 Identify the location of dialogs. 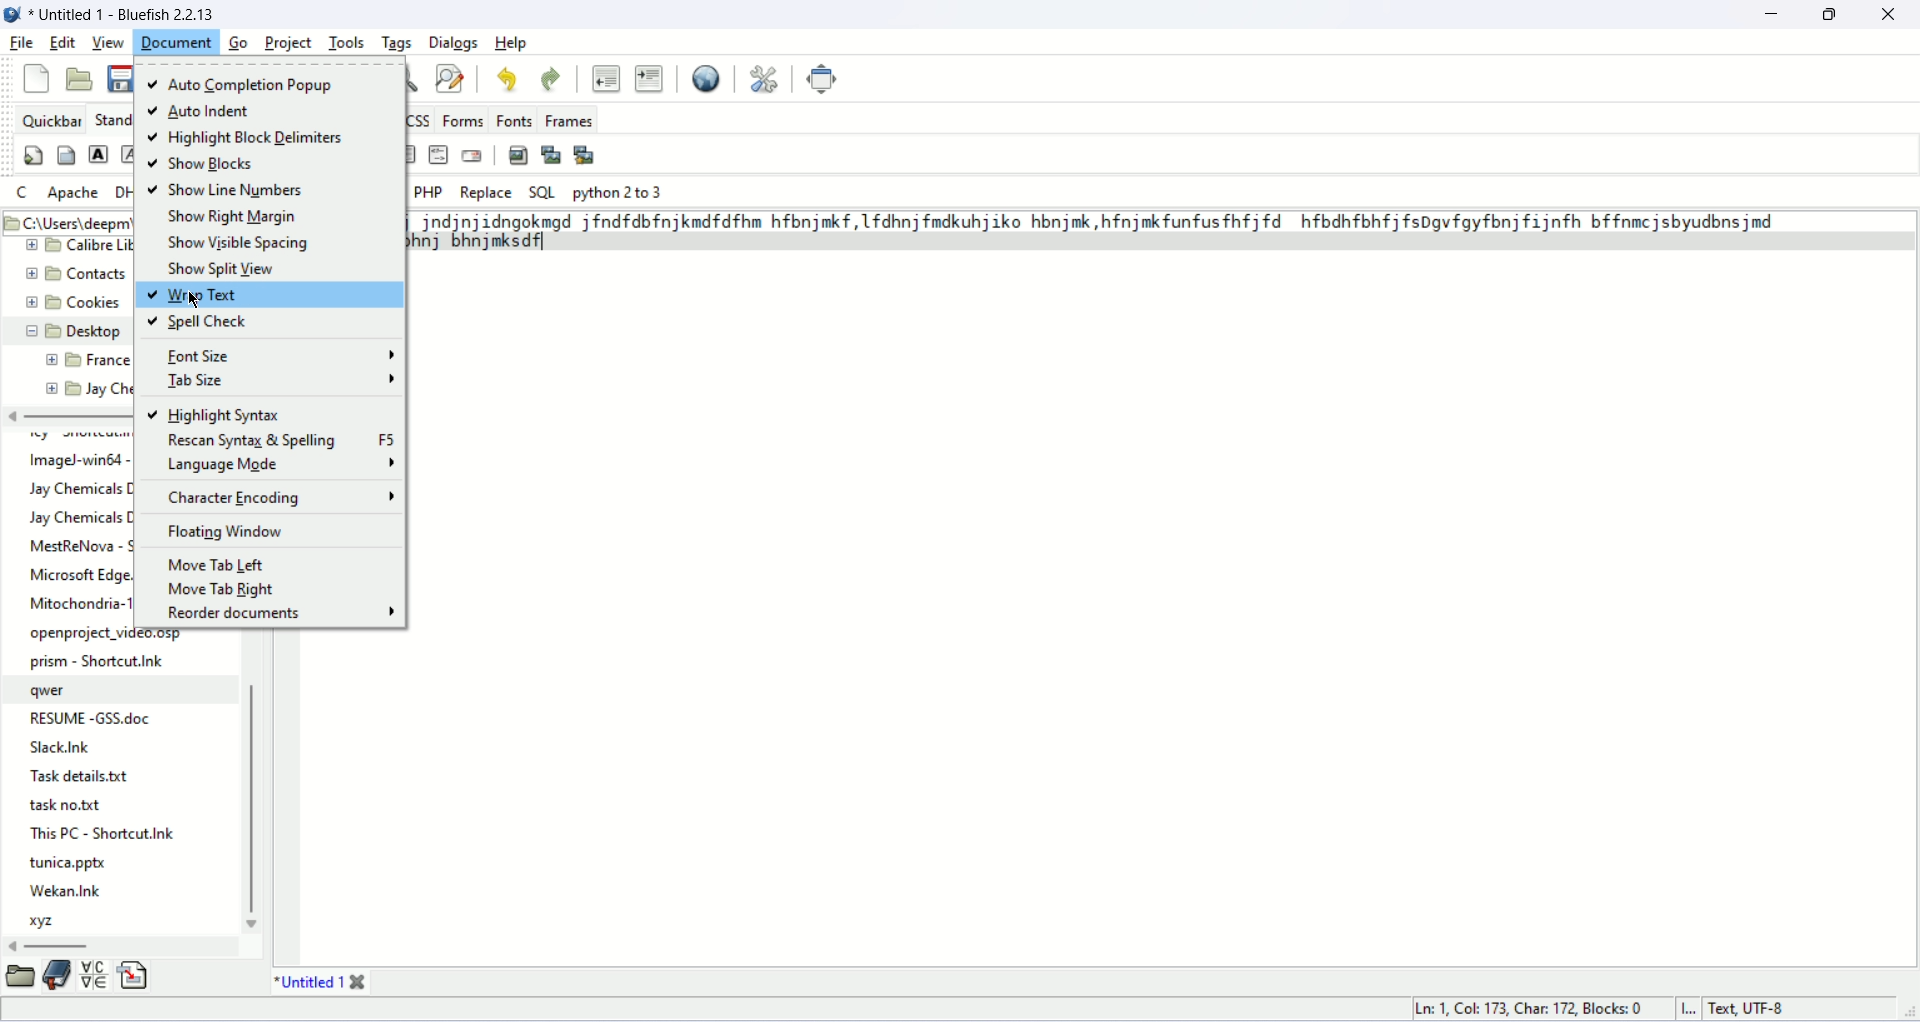
(454, 44).